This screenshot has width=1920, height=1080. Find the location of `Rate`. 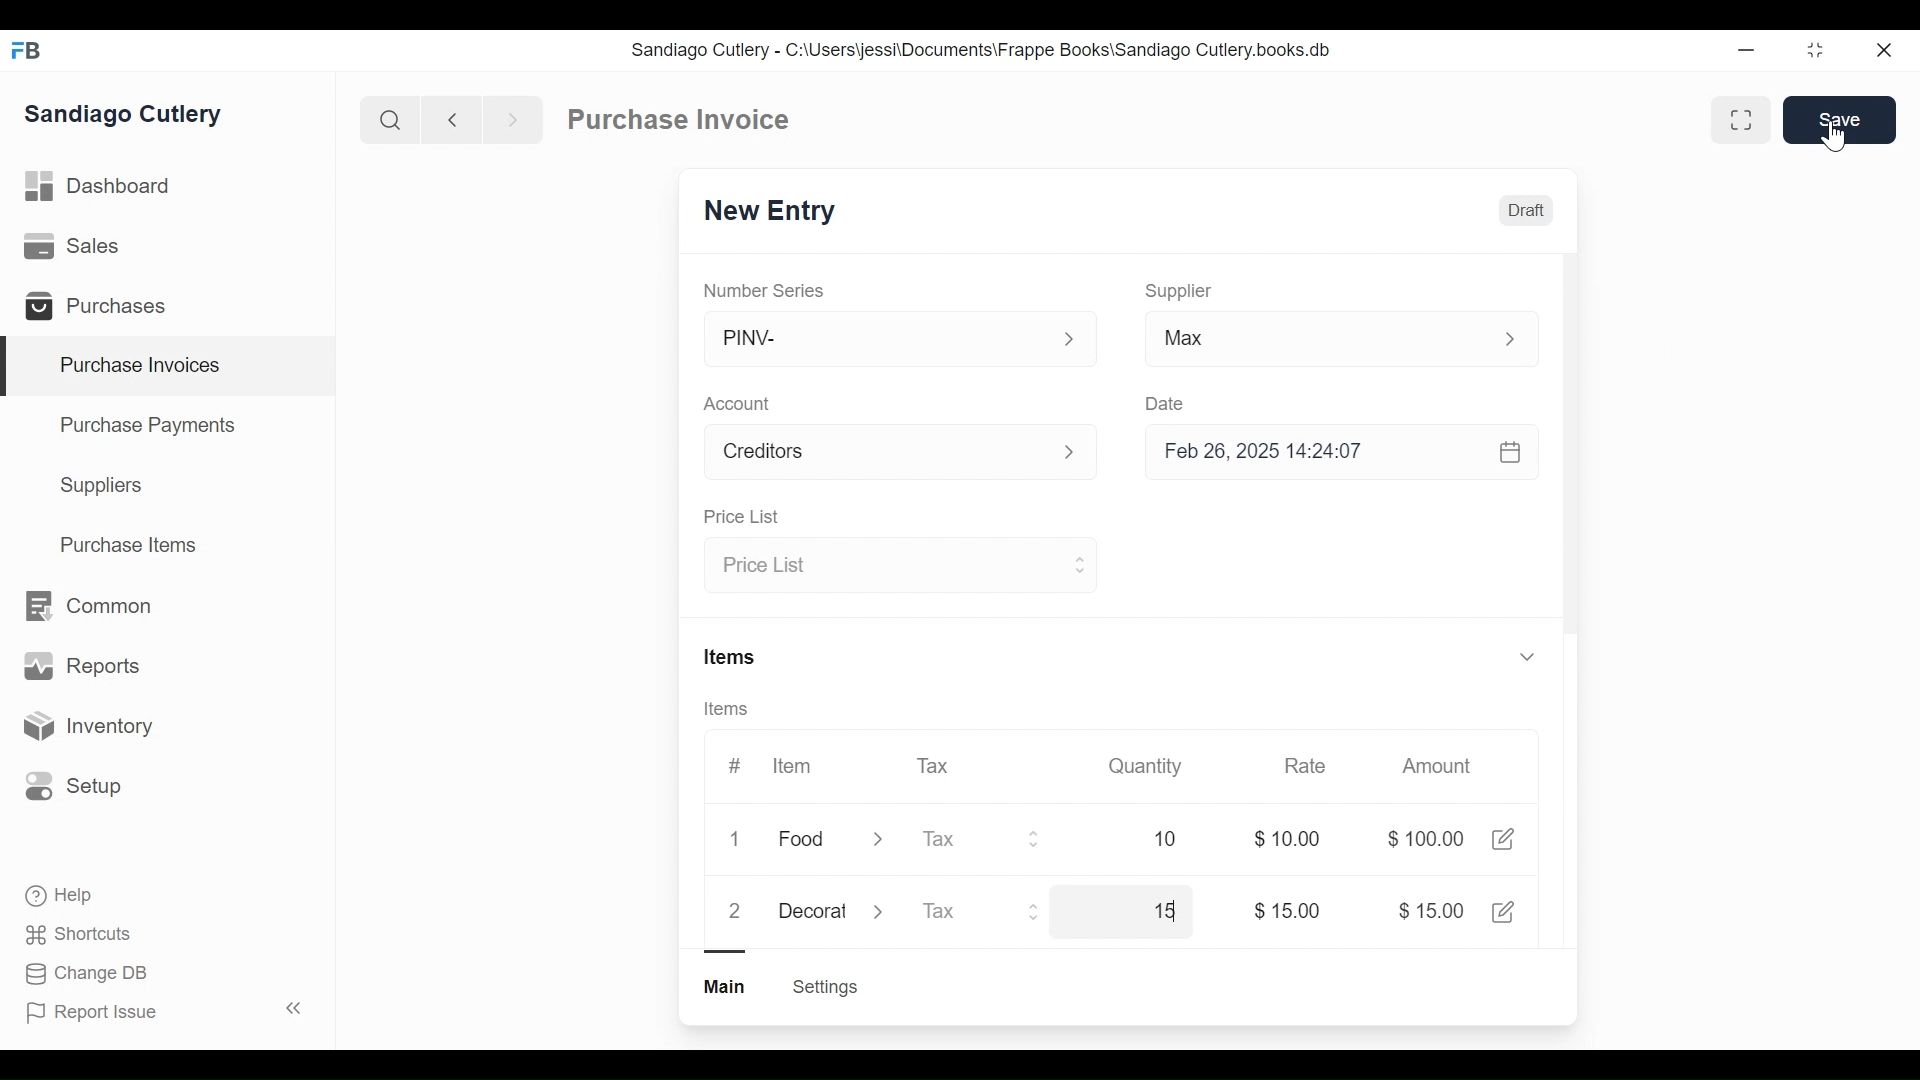

Rate is located at coordinates (1303, 766).